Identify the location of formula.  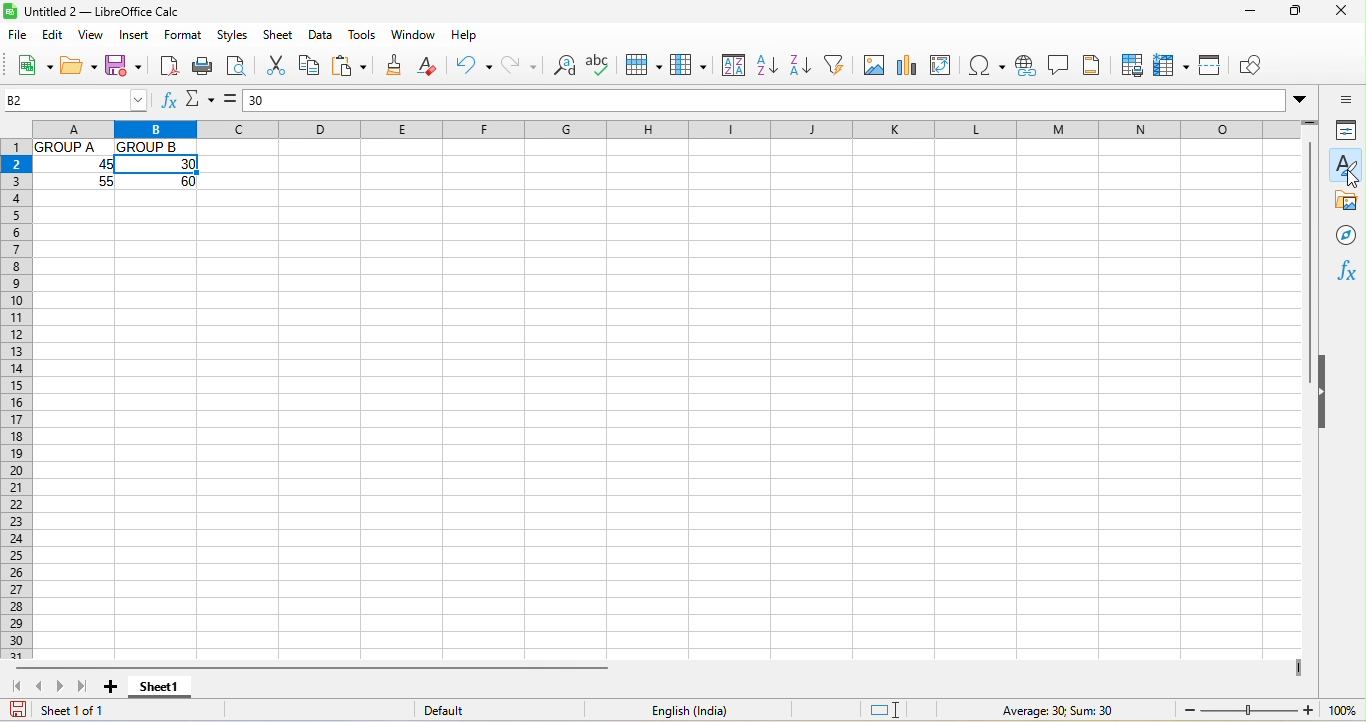
(229, 99).